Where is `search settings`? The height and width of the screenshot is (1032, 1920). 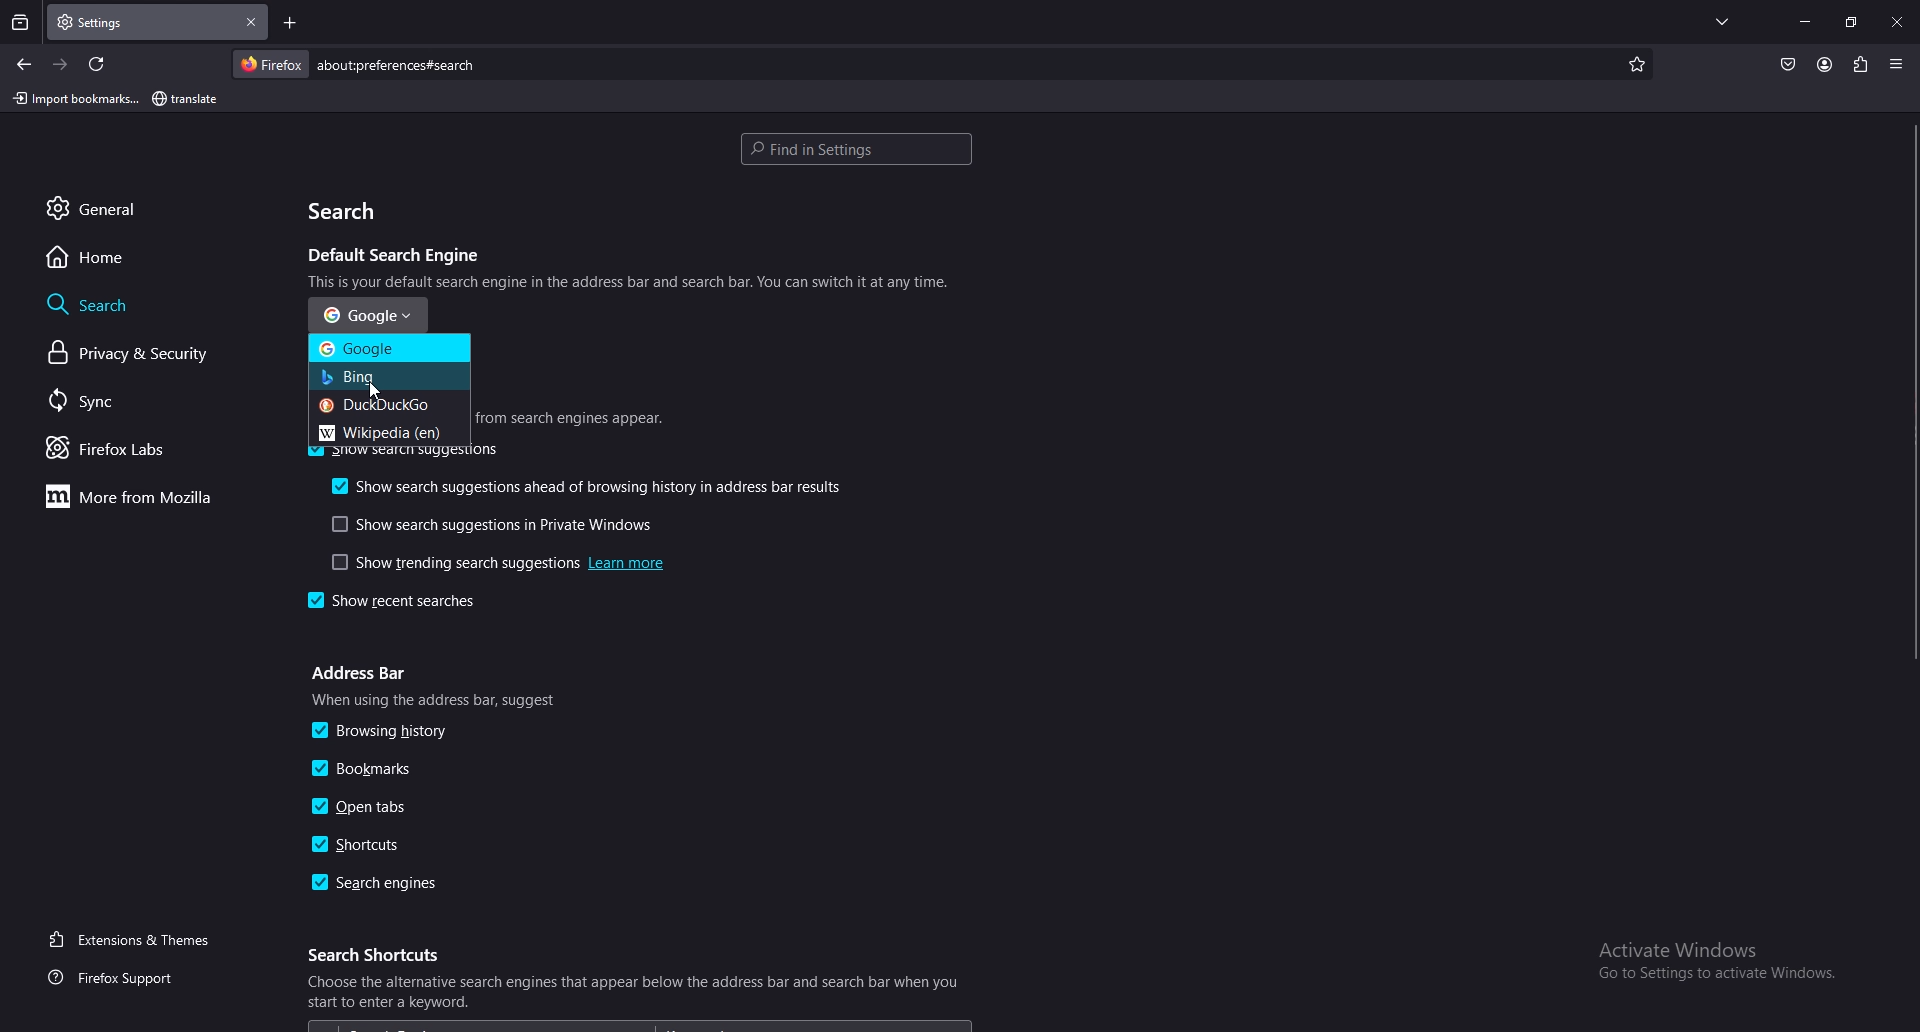
search settings is located at coordinates (856, 150).